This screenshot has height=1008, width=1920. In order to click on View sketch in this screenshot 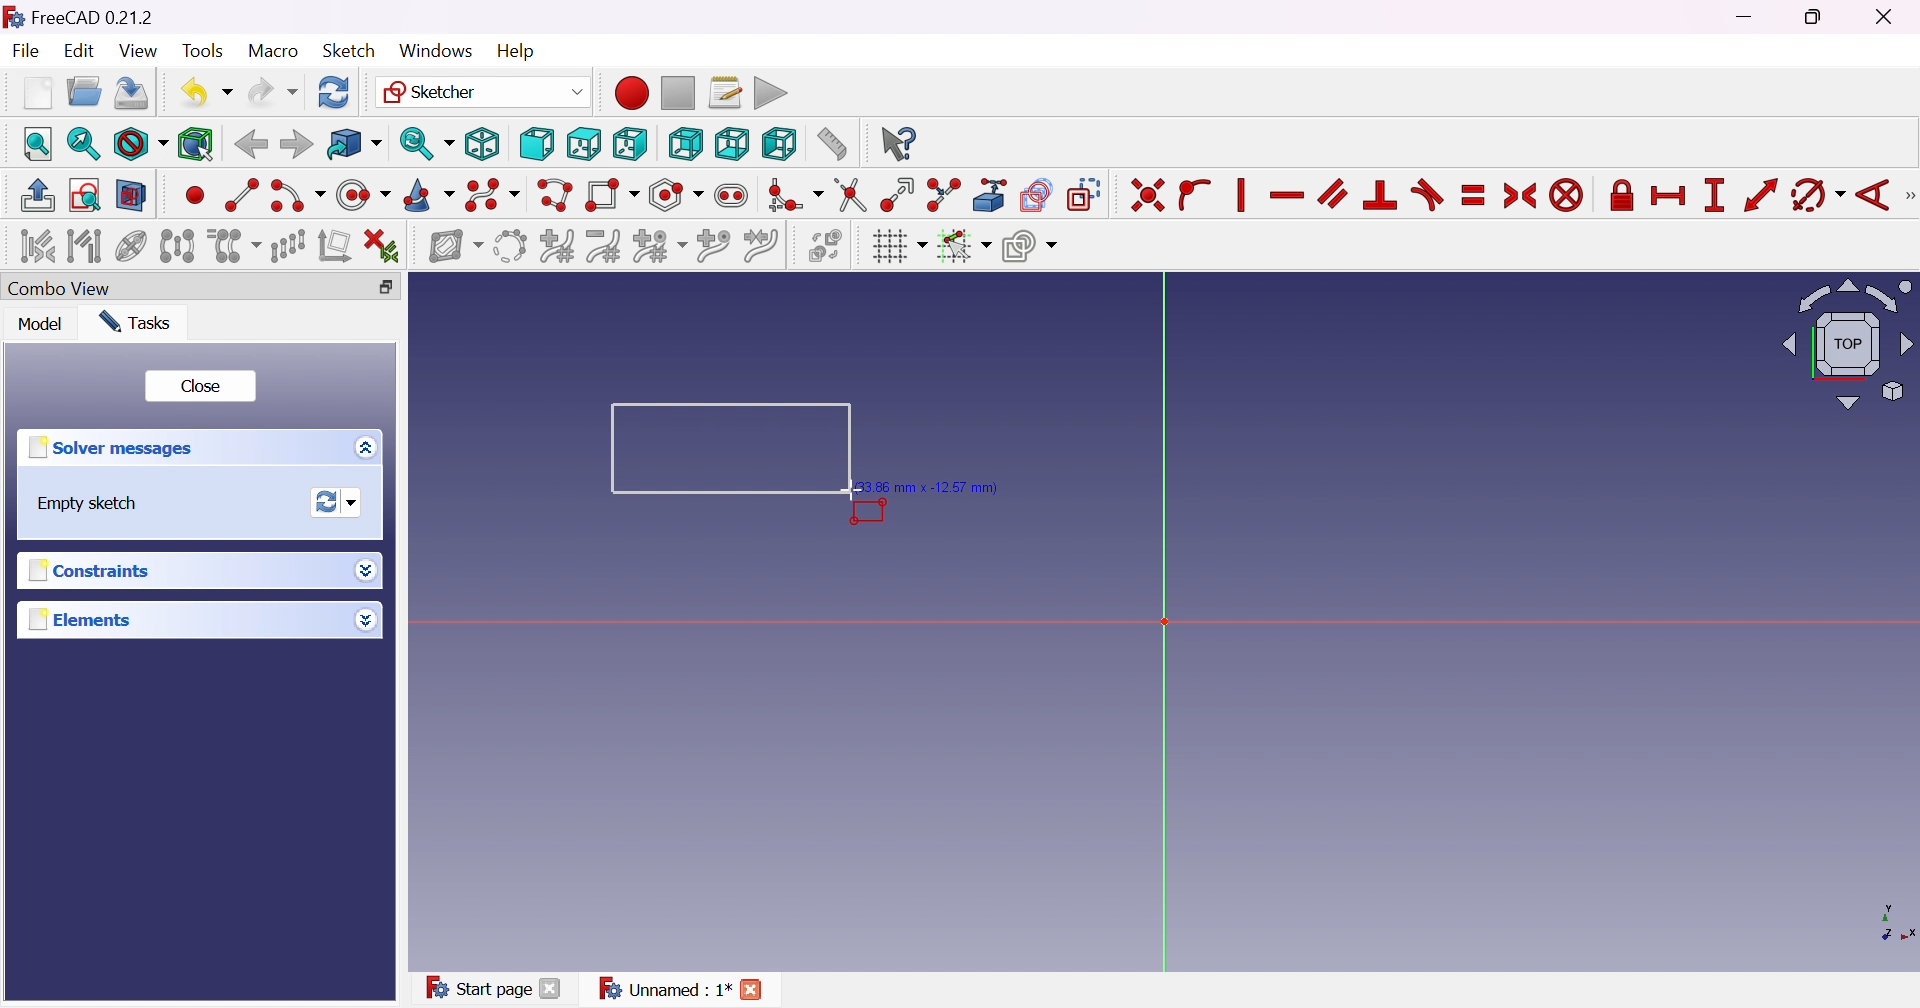, I will do `click(84, 195)`.